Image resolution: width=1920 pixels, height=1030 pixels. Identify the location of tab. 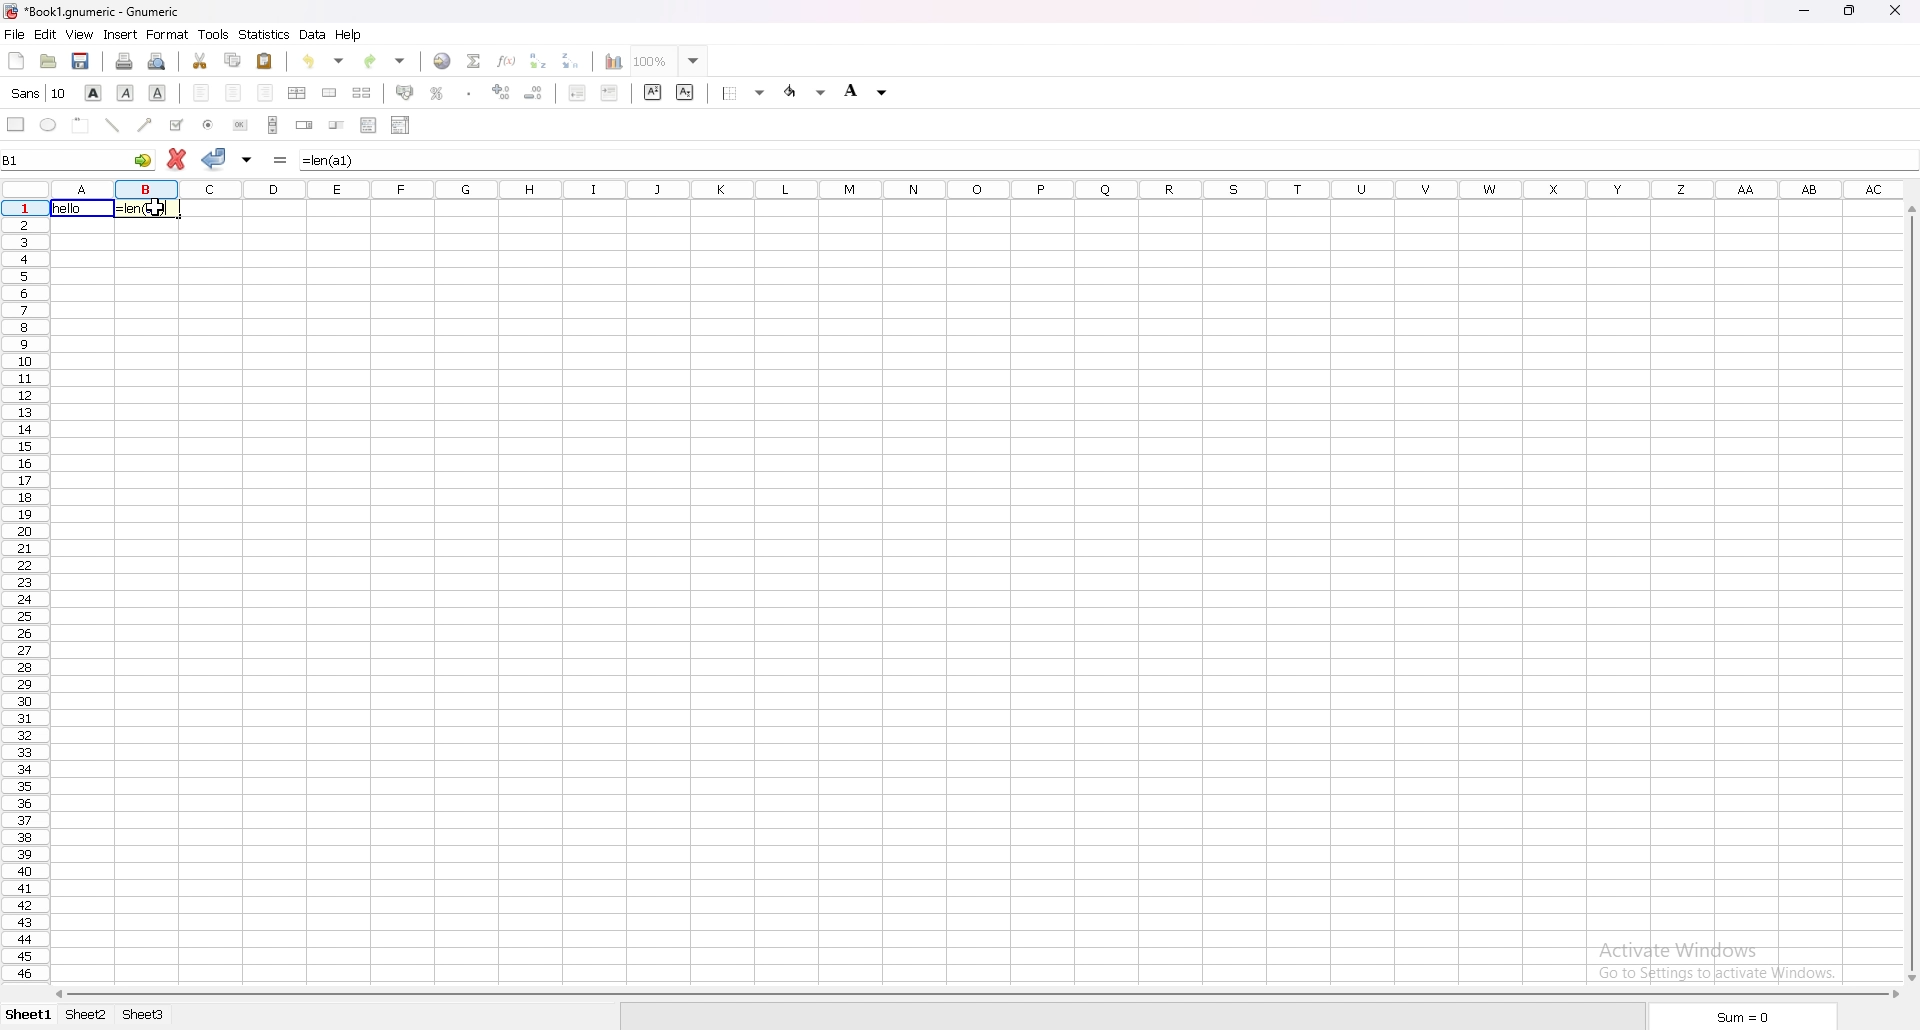
(85, 1016).